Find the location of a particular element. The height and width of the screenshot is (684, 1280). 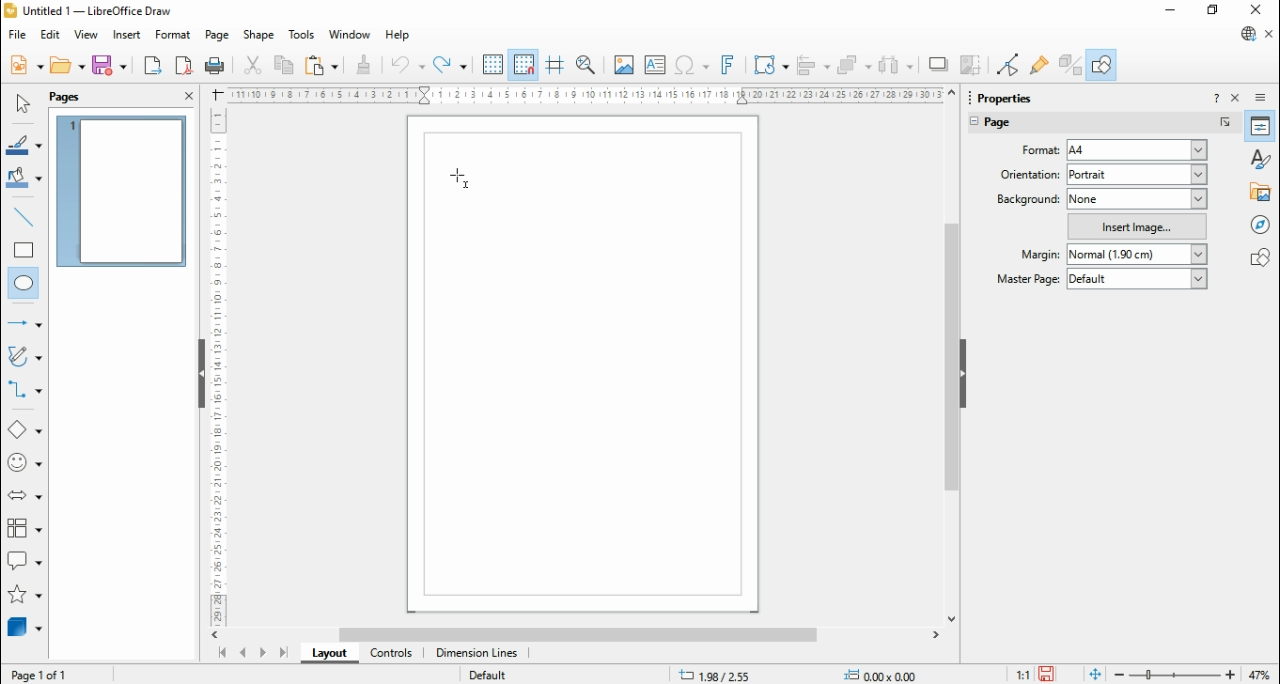

shape is located at coordinates (258, 35).